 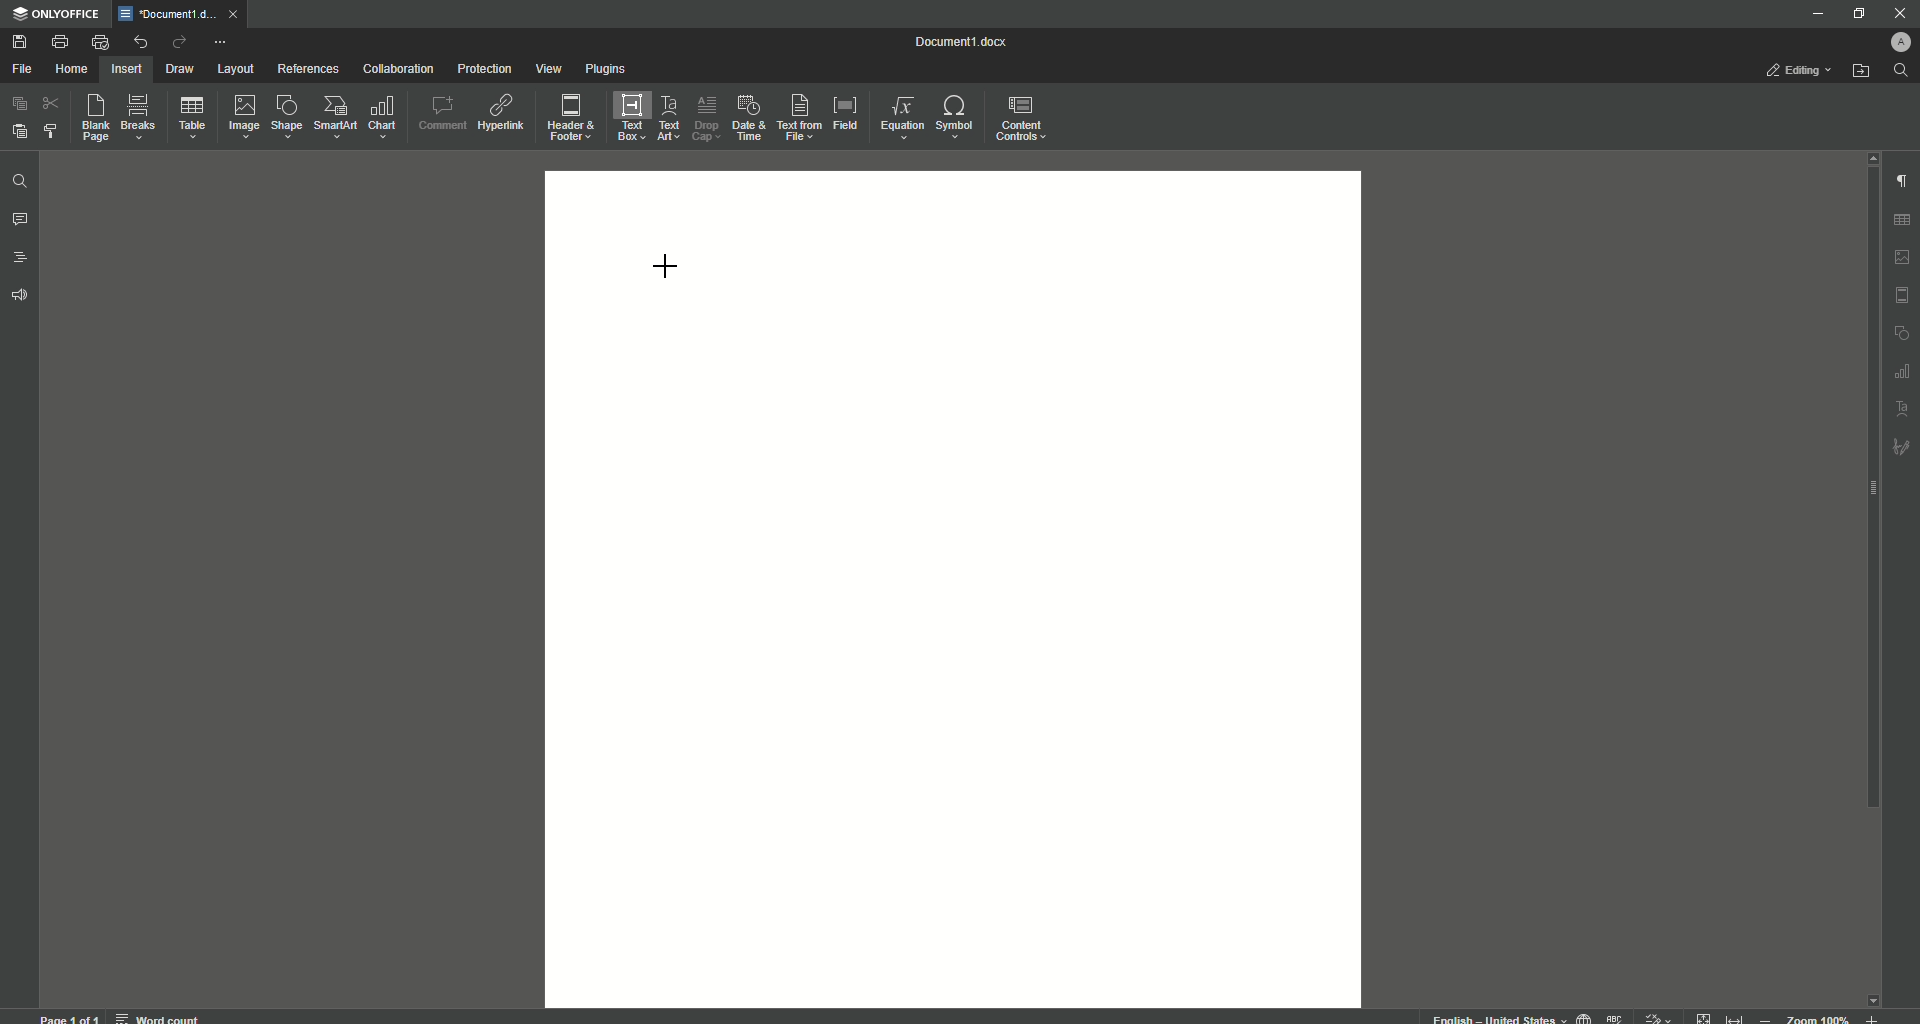 What do you see at coordinates (21, 70) in the screenshot?
I see `File` at bounding box center [21, 70].